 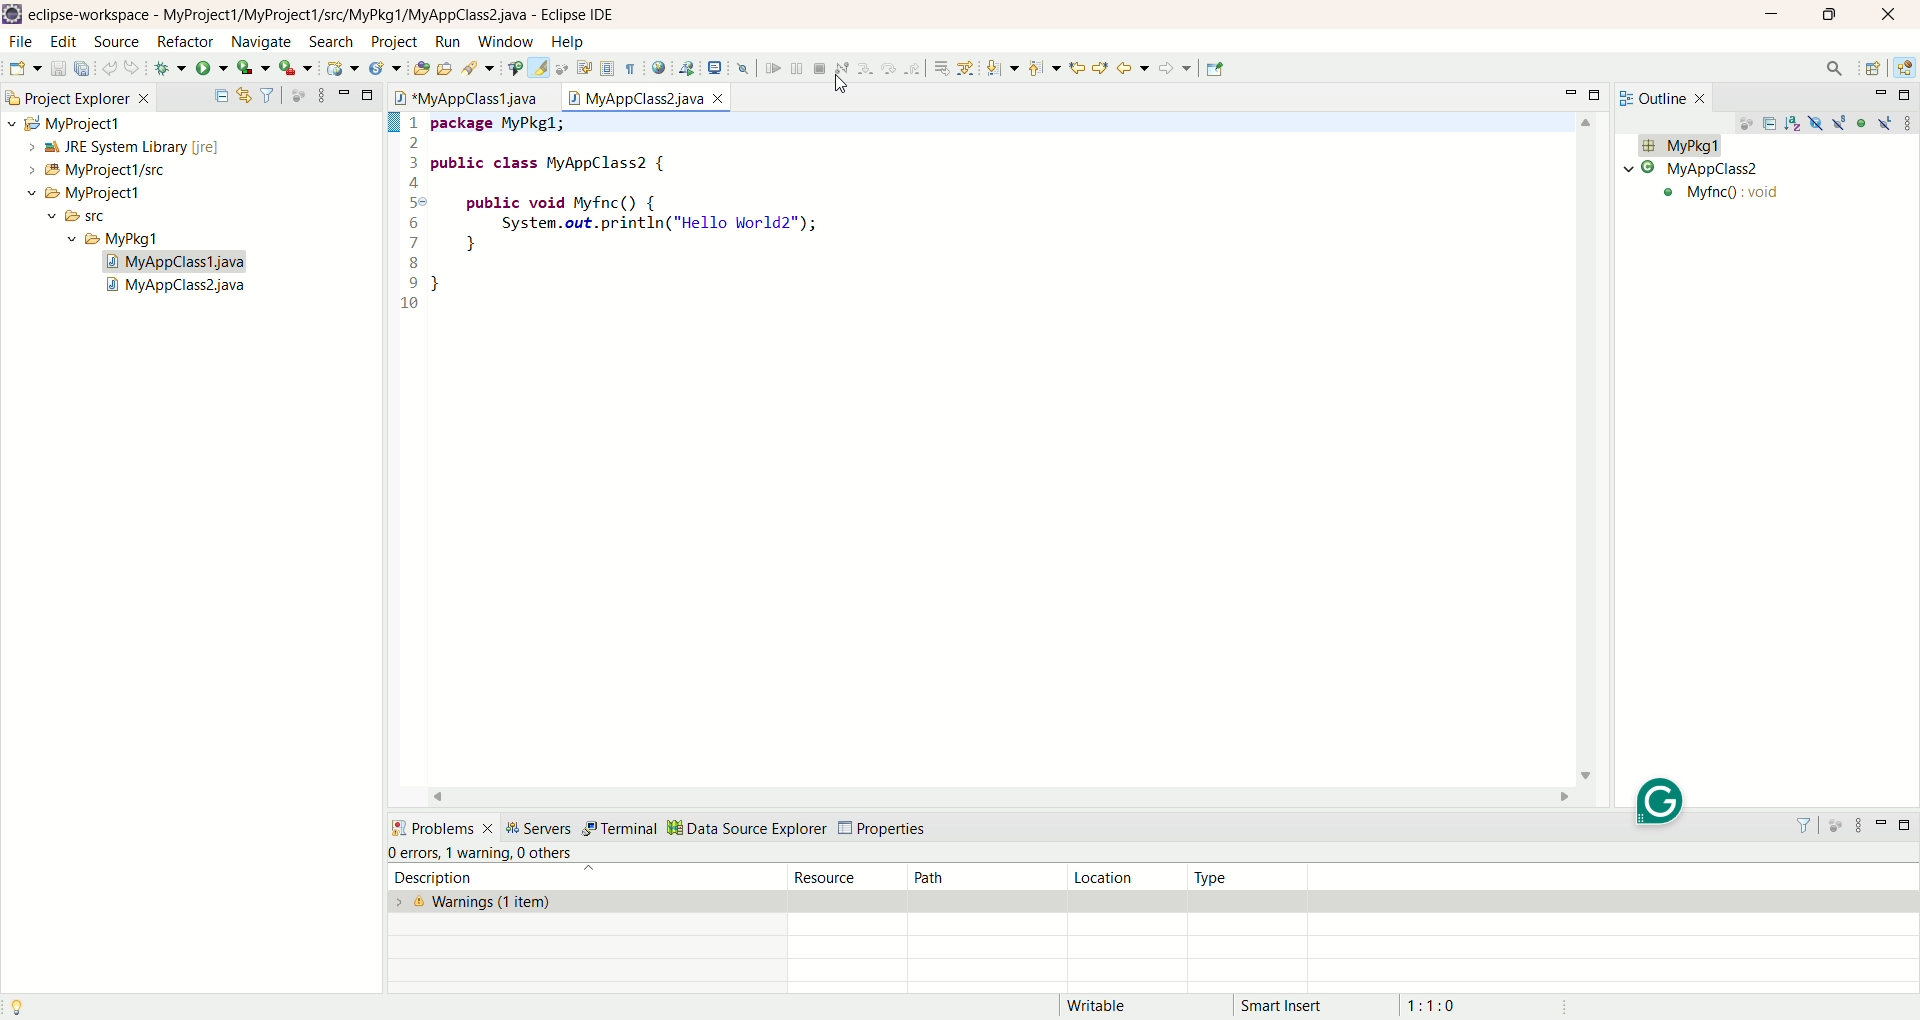 What do you see at coordinates (344, 91) in the screenshot?
I see `minimize` at bounding box center [344, 91].